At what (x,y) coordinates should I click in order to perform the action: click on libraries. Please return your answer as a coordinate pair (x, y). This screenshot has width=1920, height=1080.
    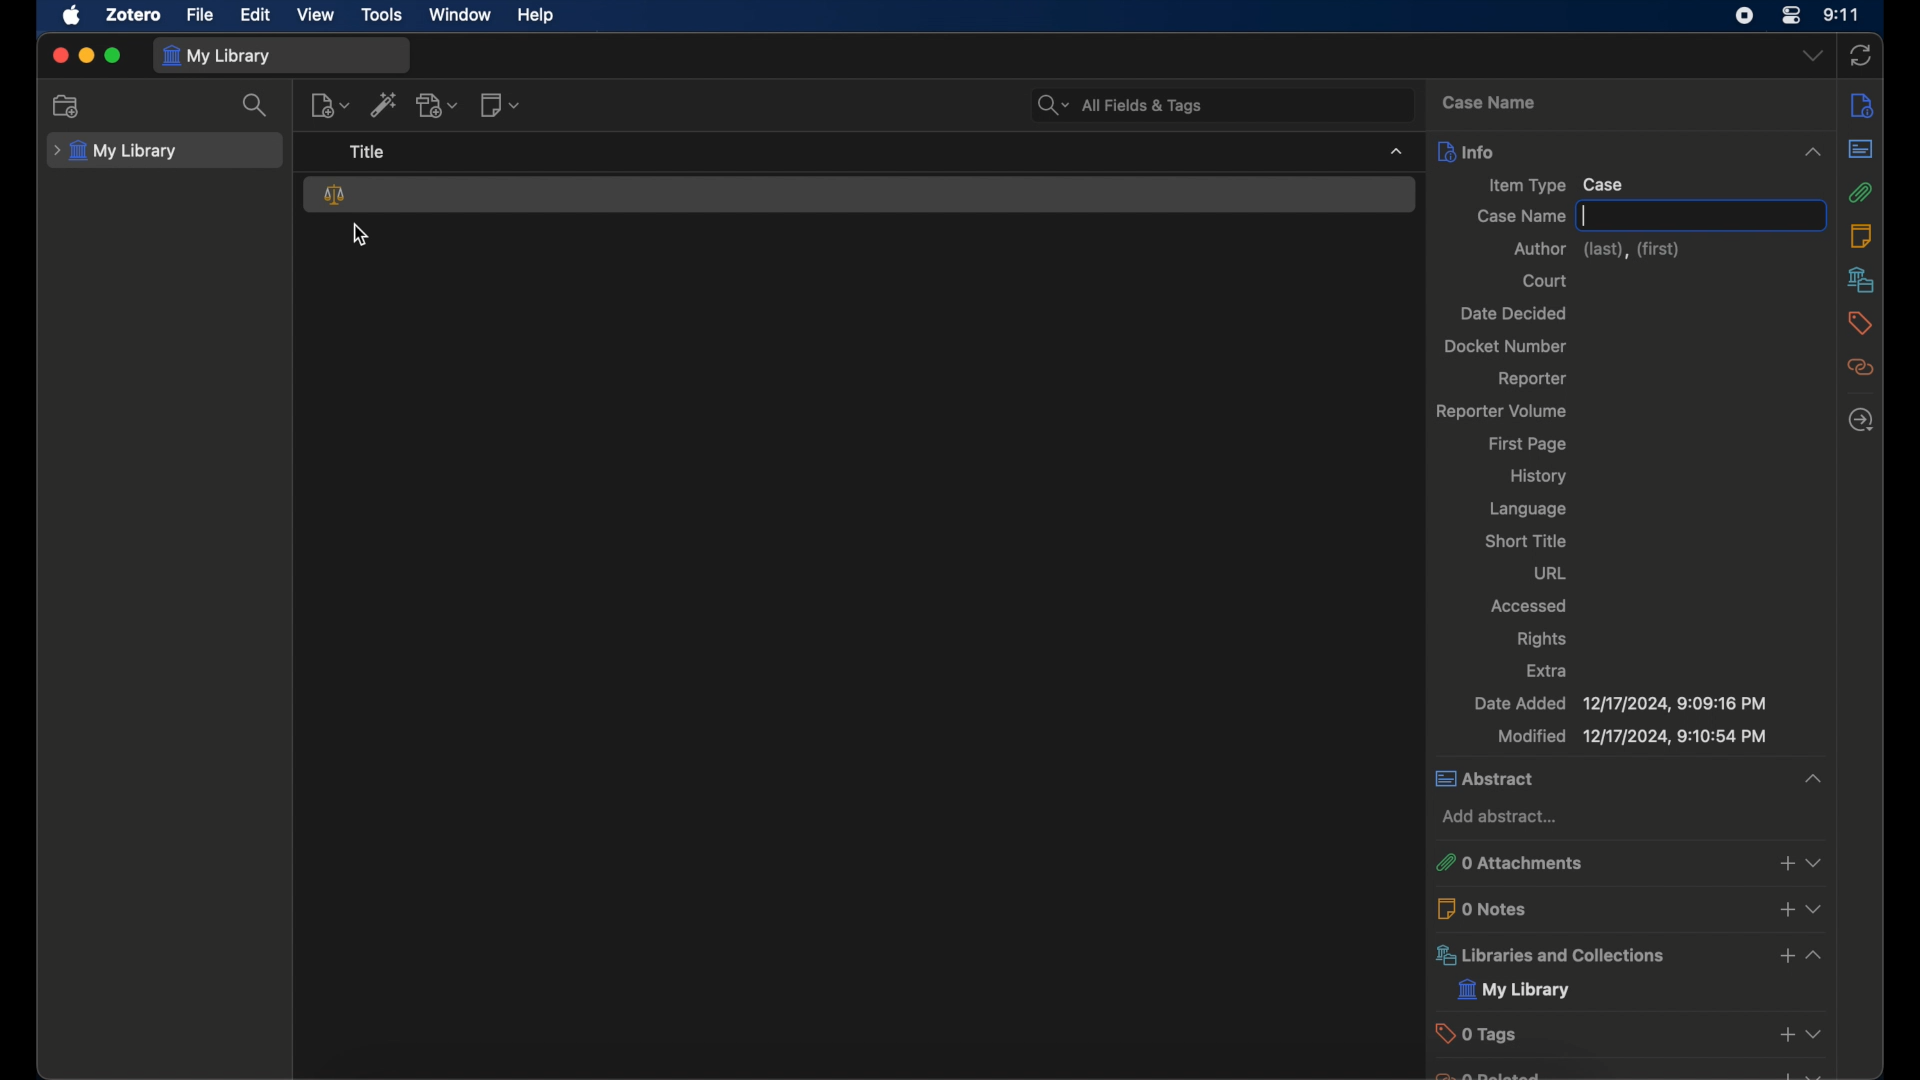
    Looking at the image, I should click on (1861, 279).